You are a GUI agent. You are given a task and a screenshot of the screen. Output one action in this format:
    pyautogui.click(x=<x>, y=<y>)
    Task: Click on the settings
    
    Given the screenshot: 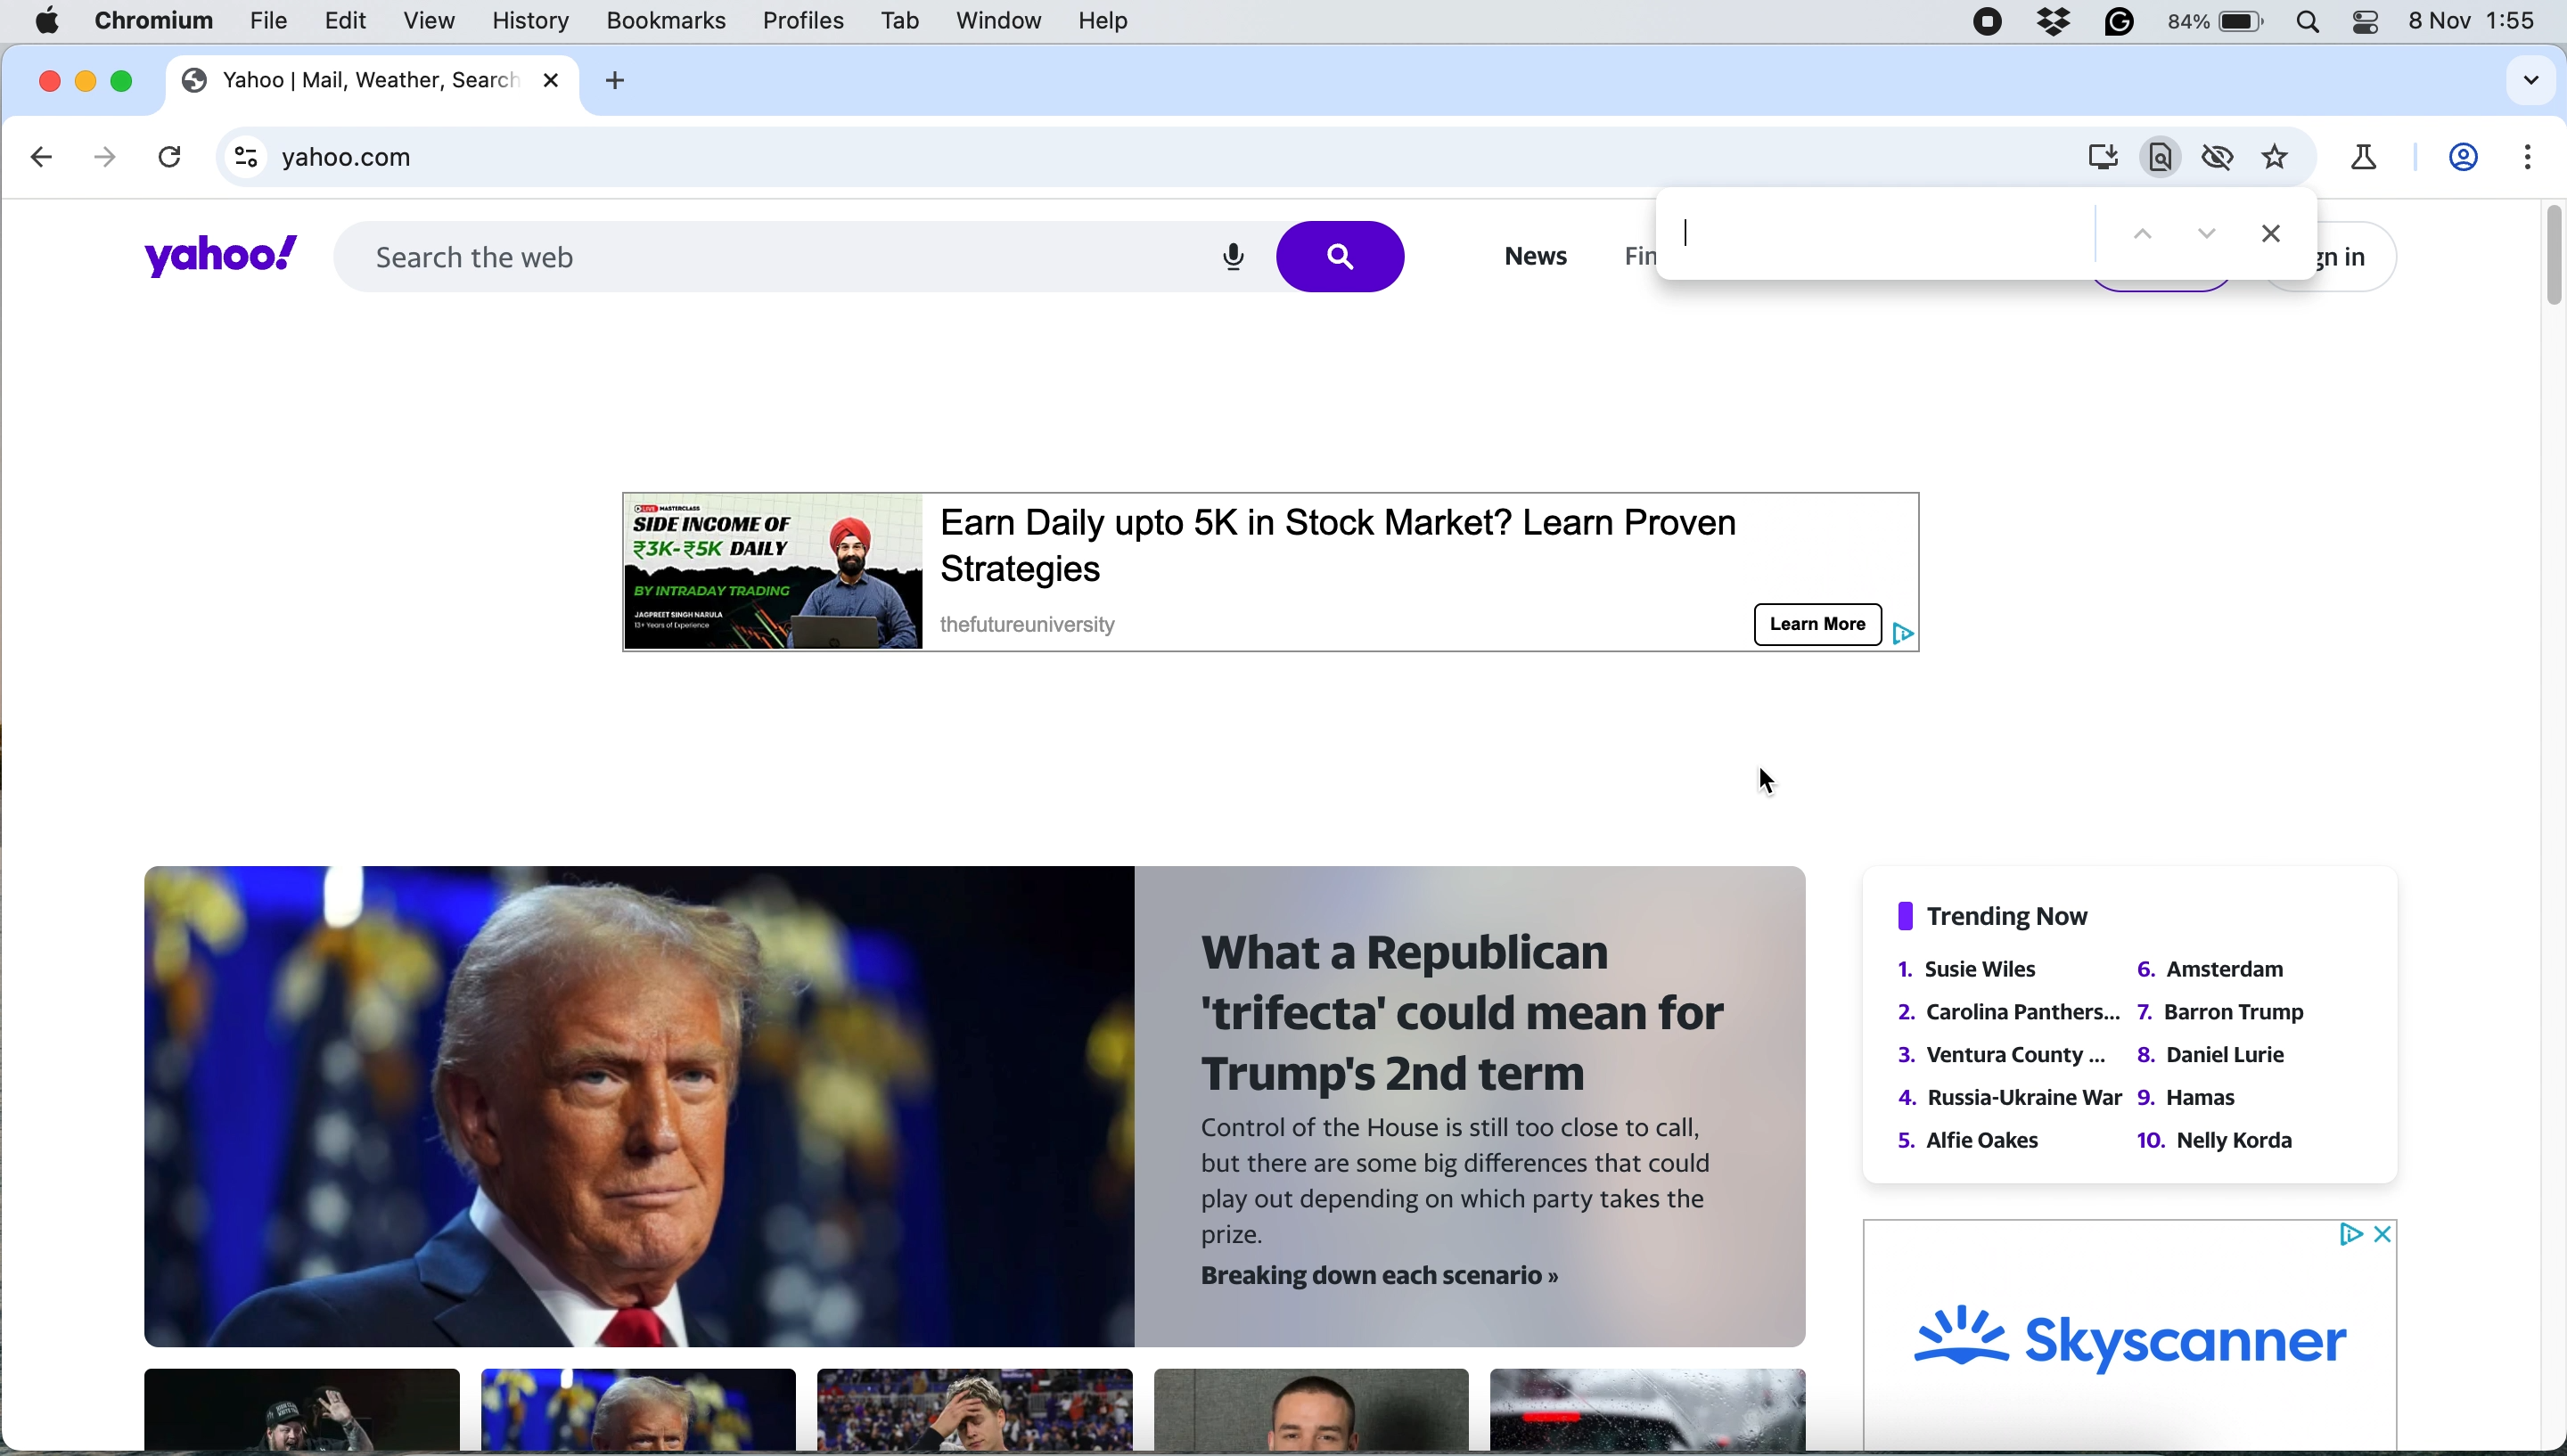 What is the action you would take?
    pyautogui.click(x=2522, y=153)
    